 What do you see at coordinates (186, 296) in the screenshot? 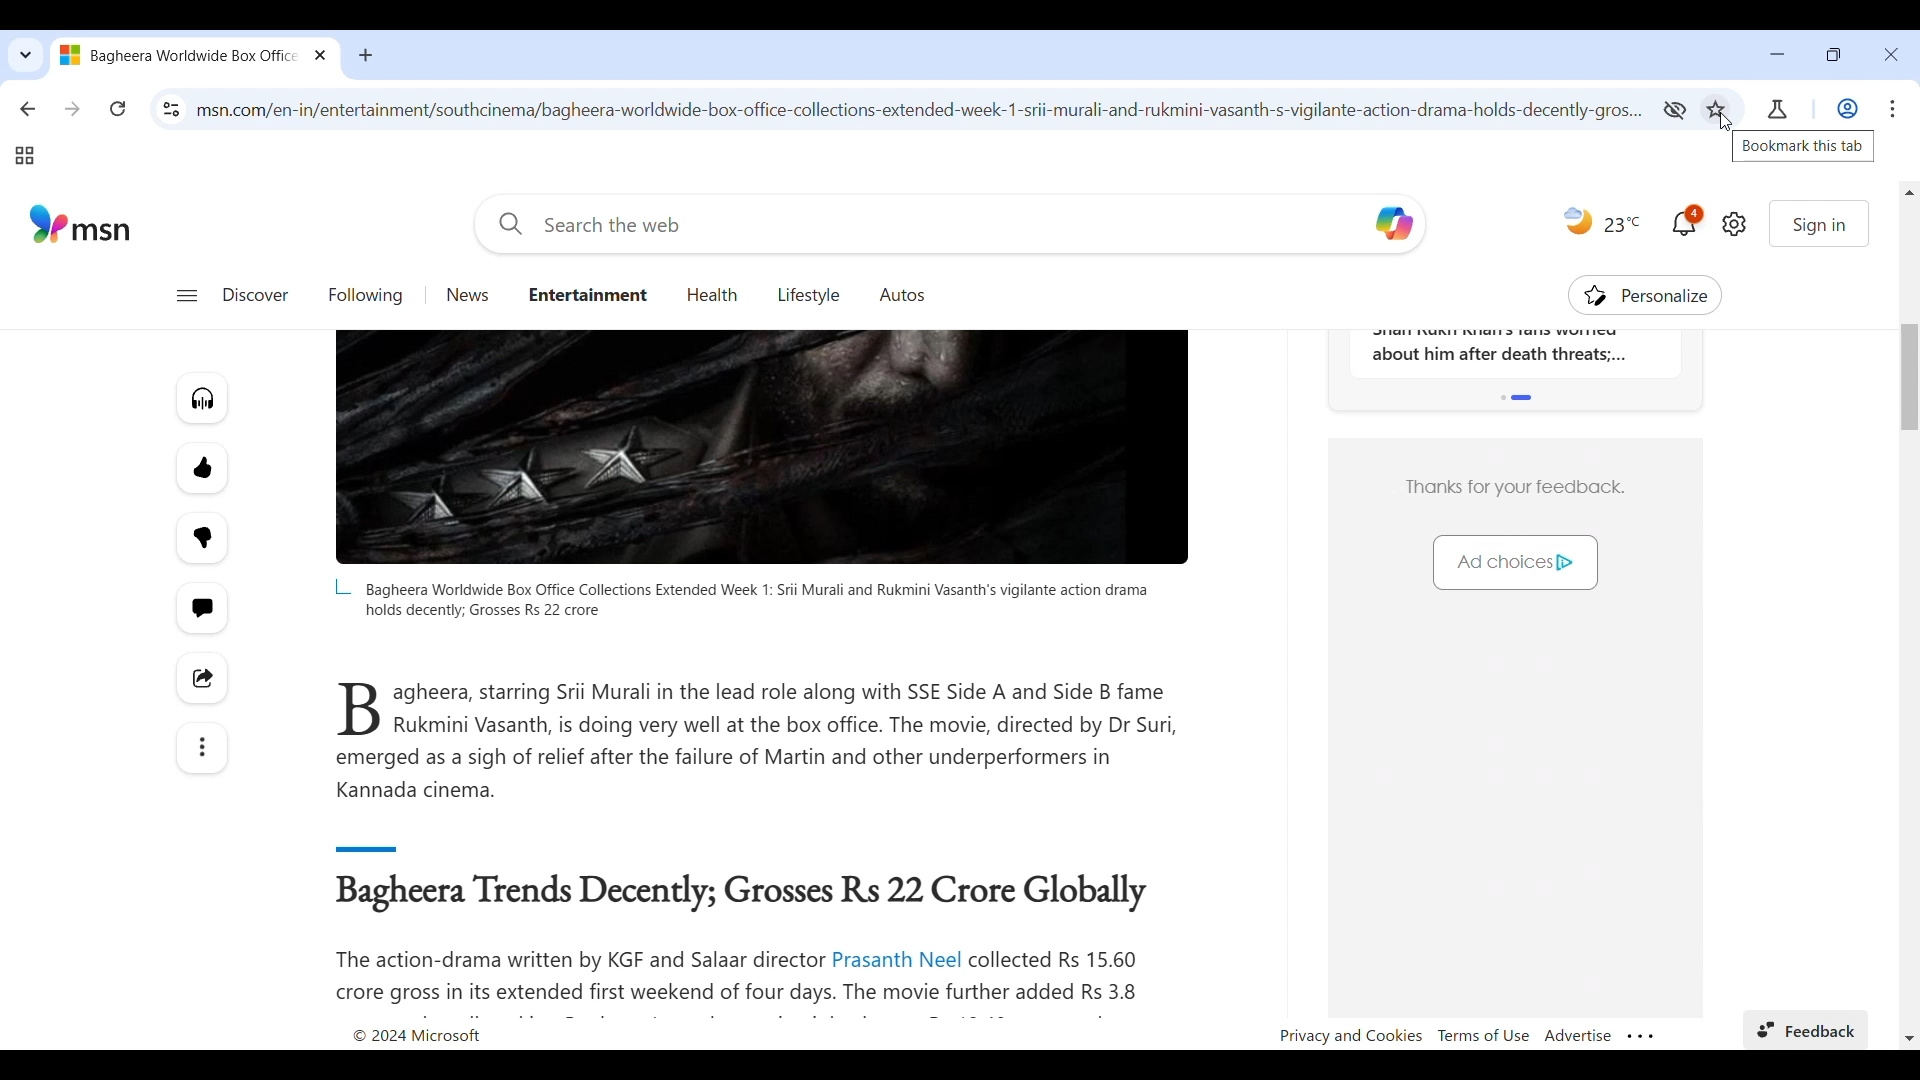
I see `Open navigation menu` at bounding box center [186, 296].